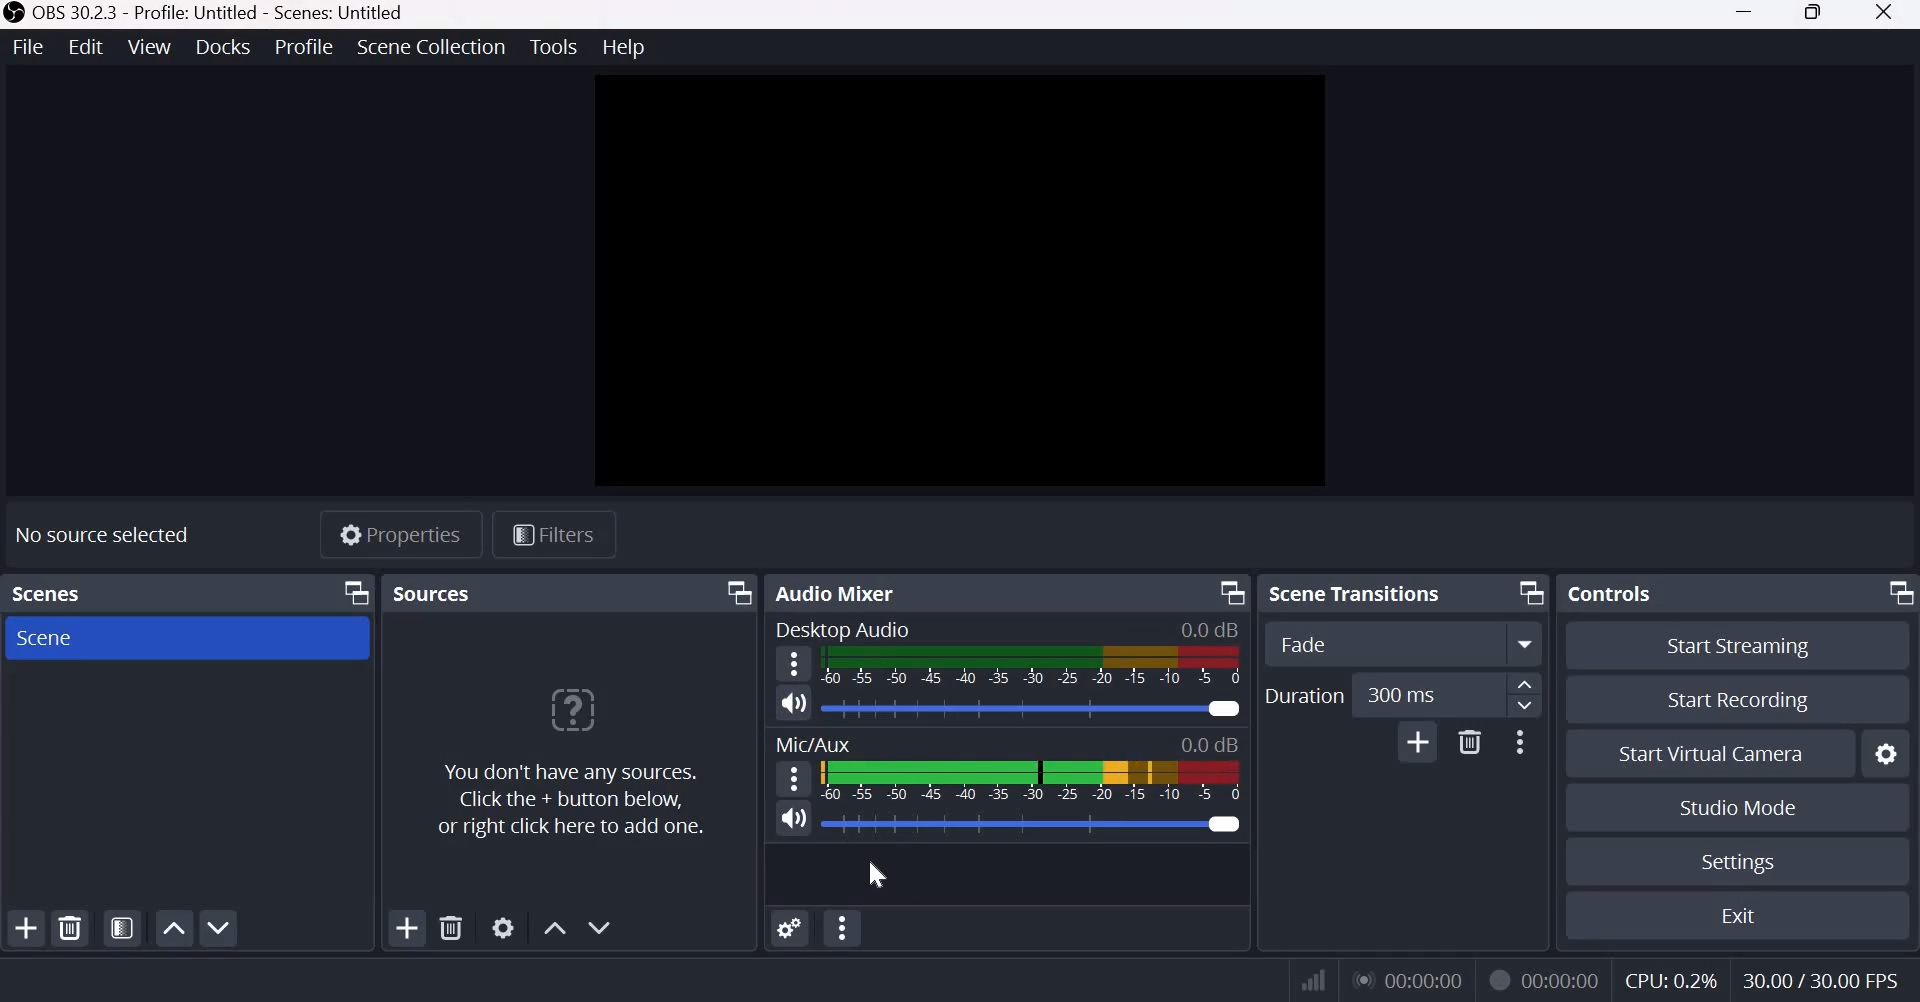 The width and height of the screenshot is (1920, 1002). Describe the element at coordinates (1720, 755) in the screenshot. I see `Start Virtual Camera` at that location.